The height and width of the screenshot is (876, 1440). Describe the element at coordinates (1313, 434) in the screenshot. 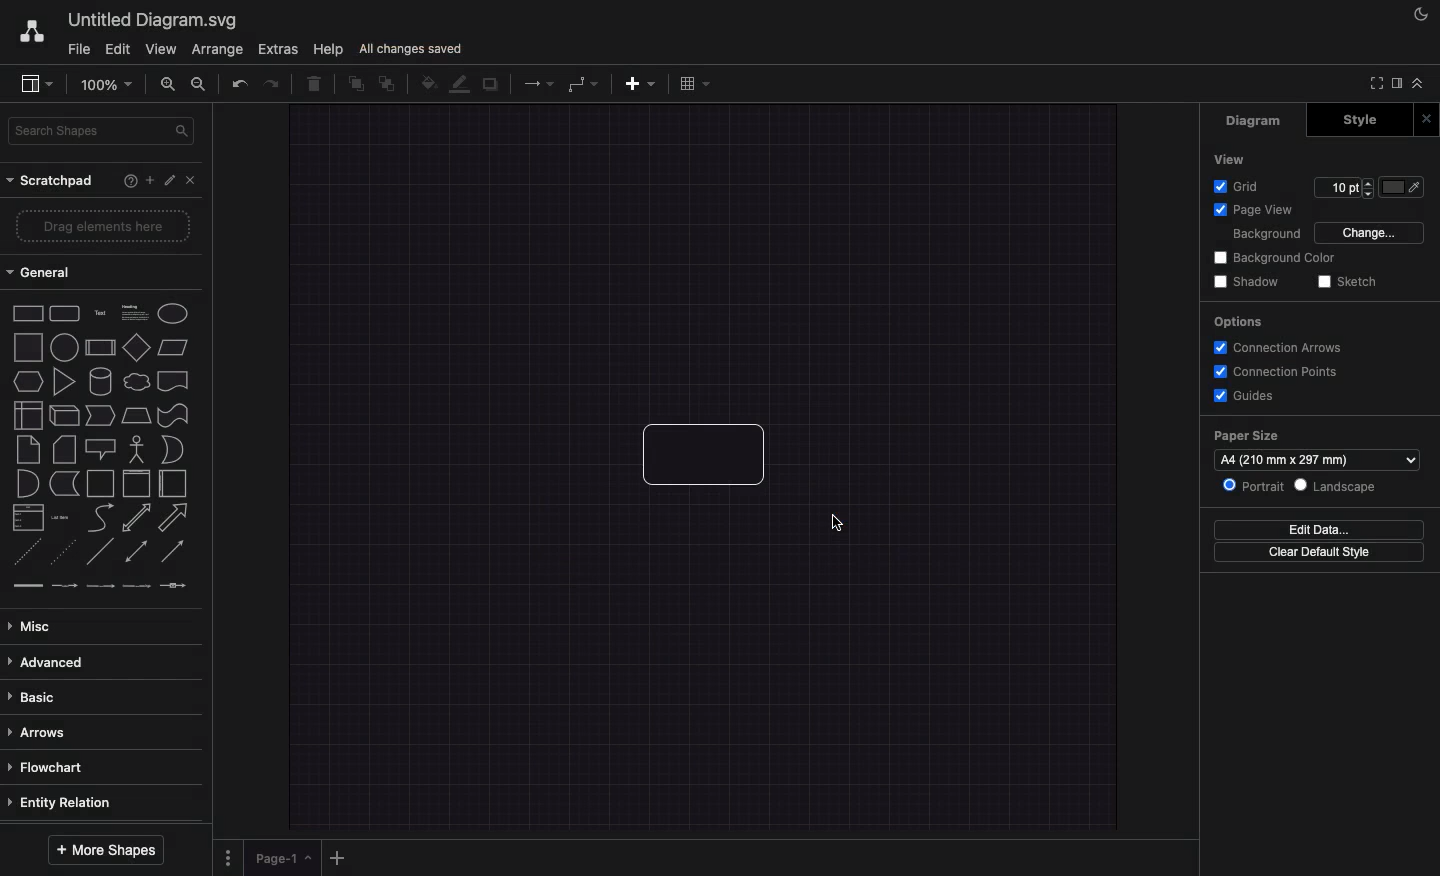

I see `Paper size` at that location.